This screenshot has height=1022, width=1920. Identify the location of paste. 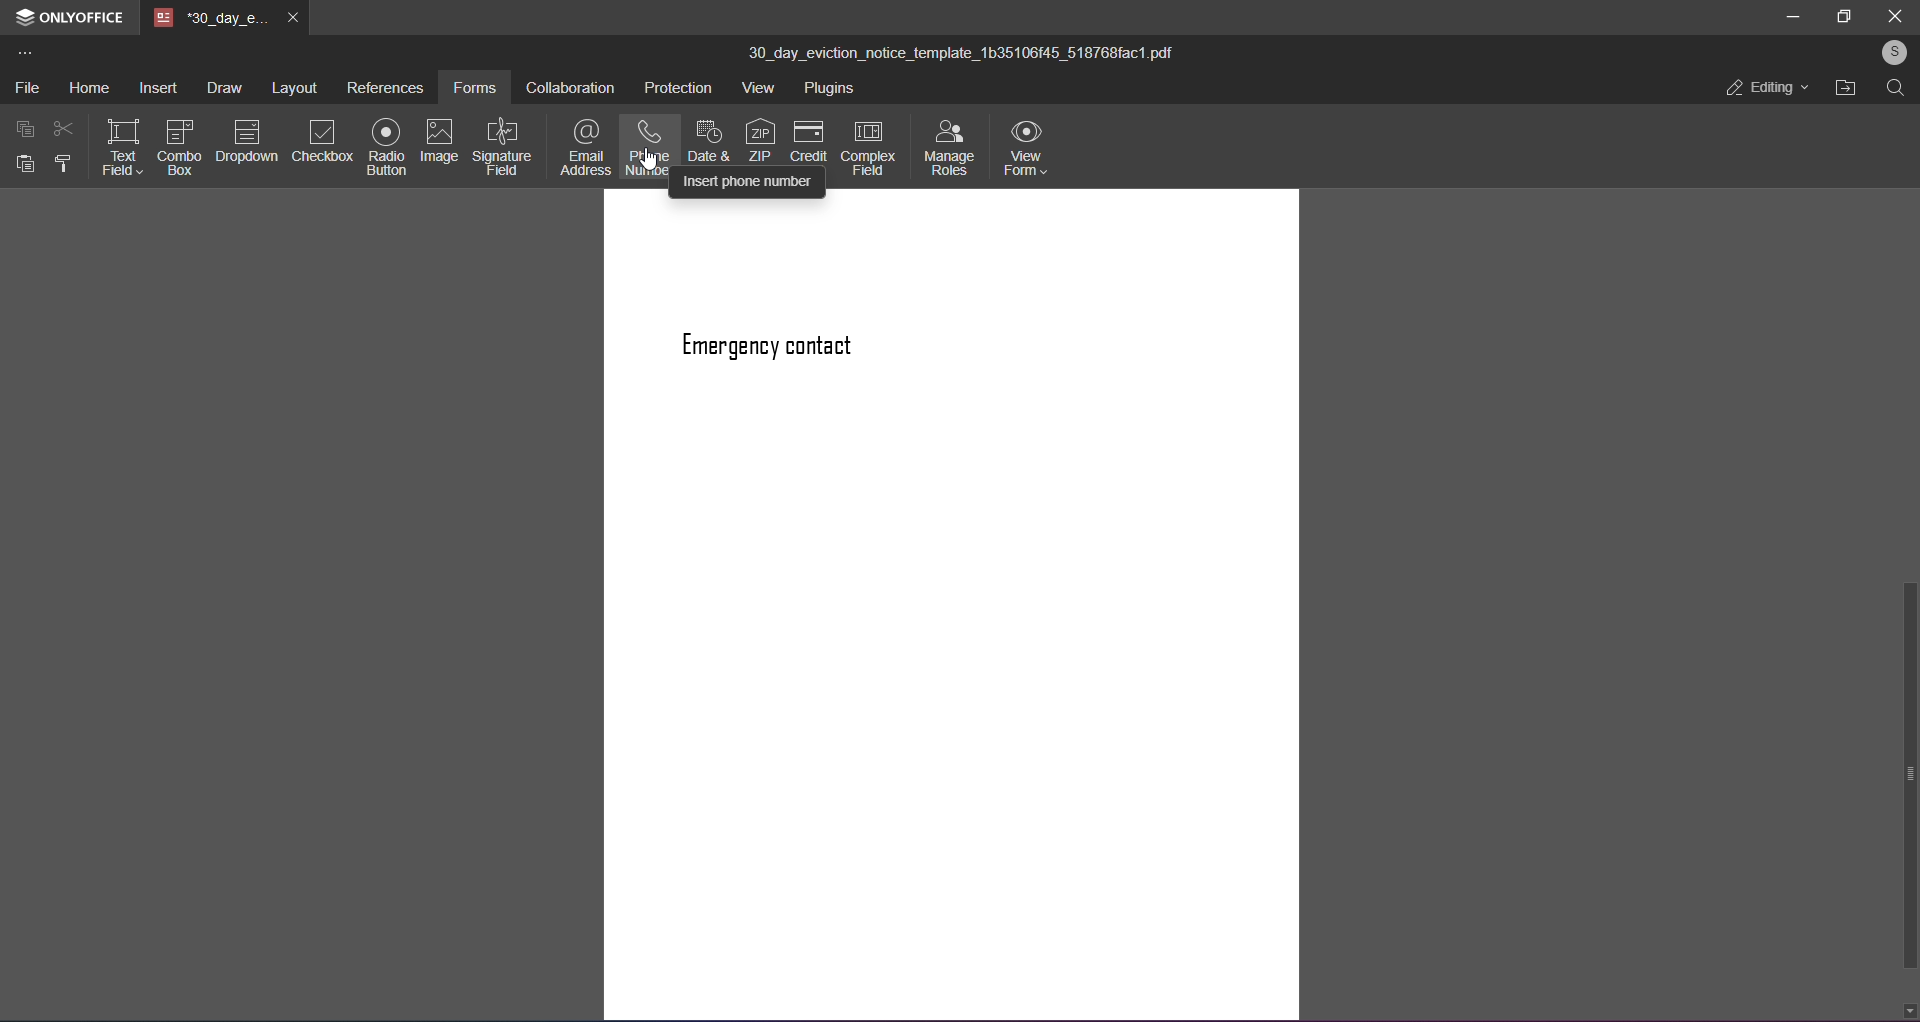
(27, 166).